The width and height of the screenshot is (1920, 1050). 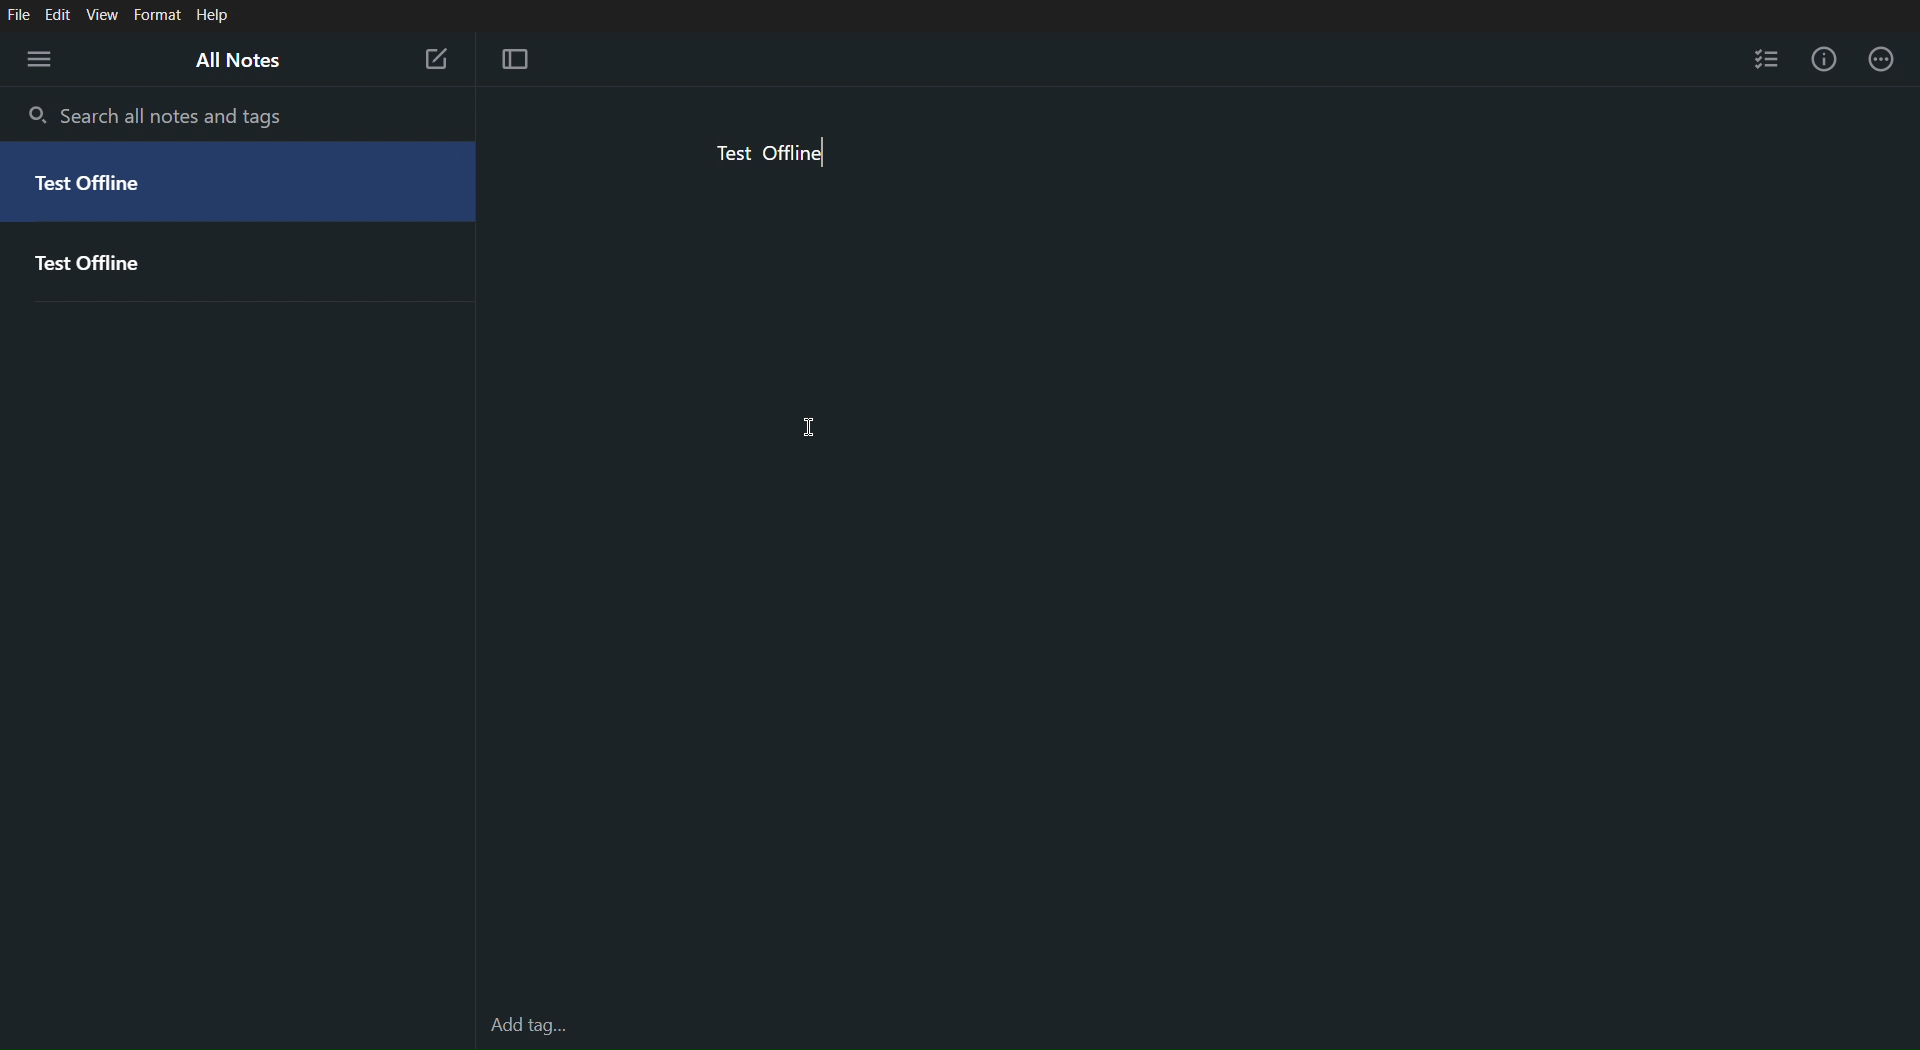 What do you see at coordinates (105, 13) in the screenshot?
I see `View` at bounding box center [105, 13].